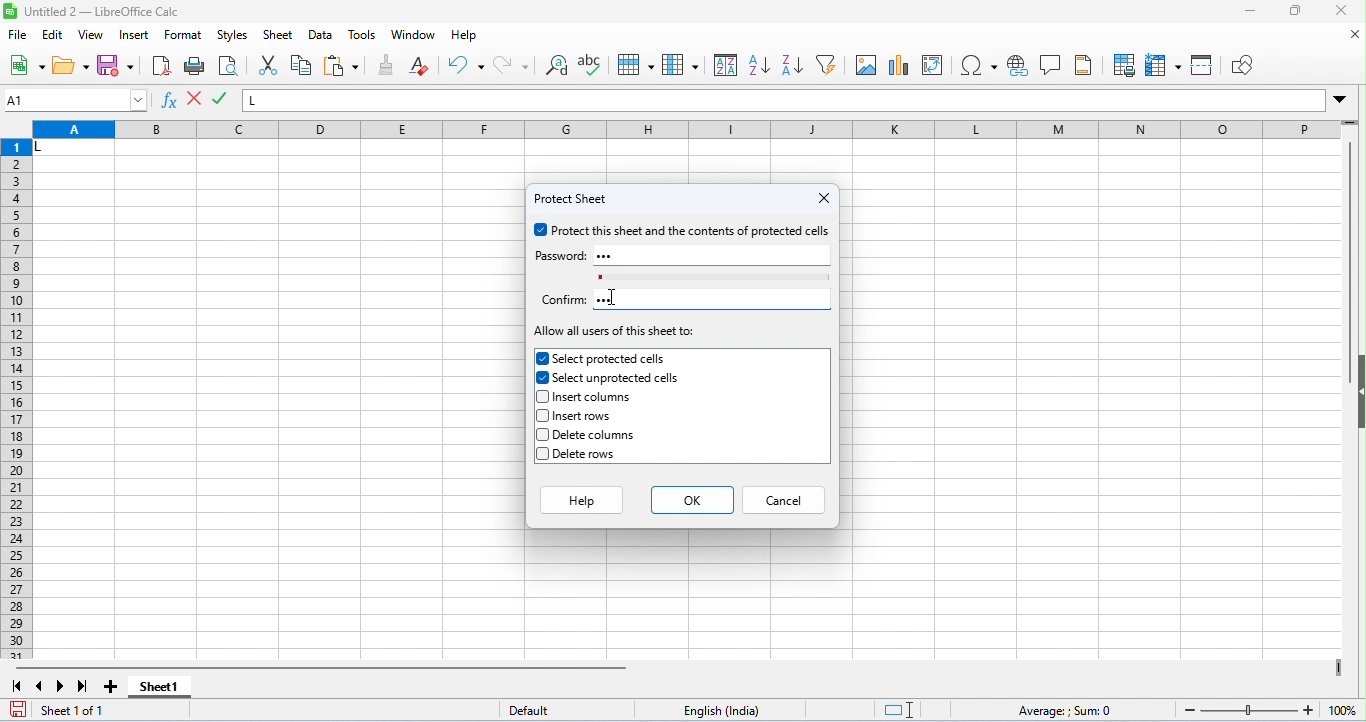 This screenshot has height=722, width=1366. I want to click on clone, so click(388, 64).